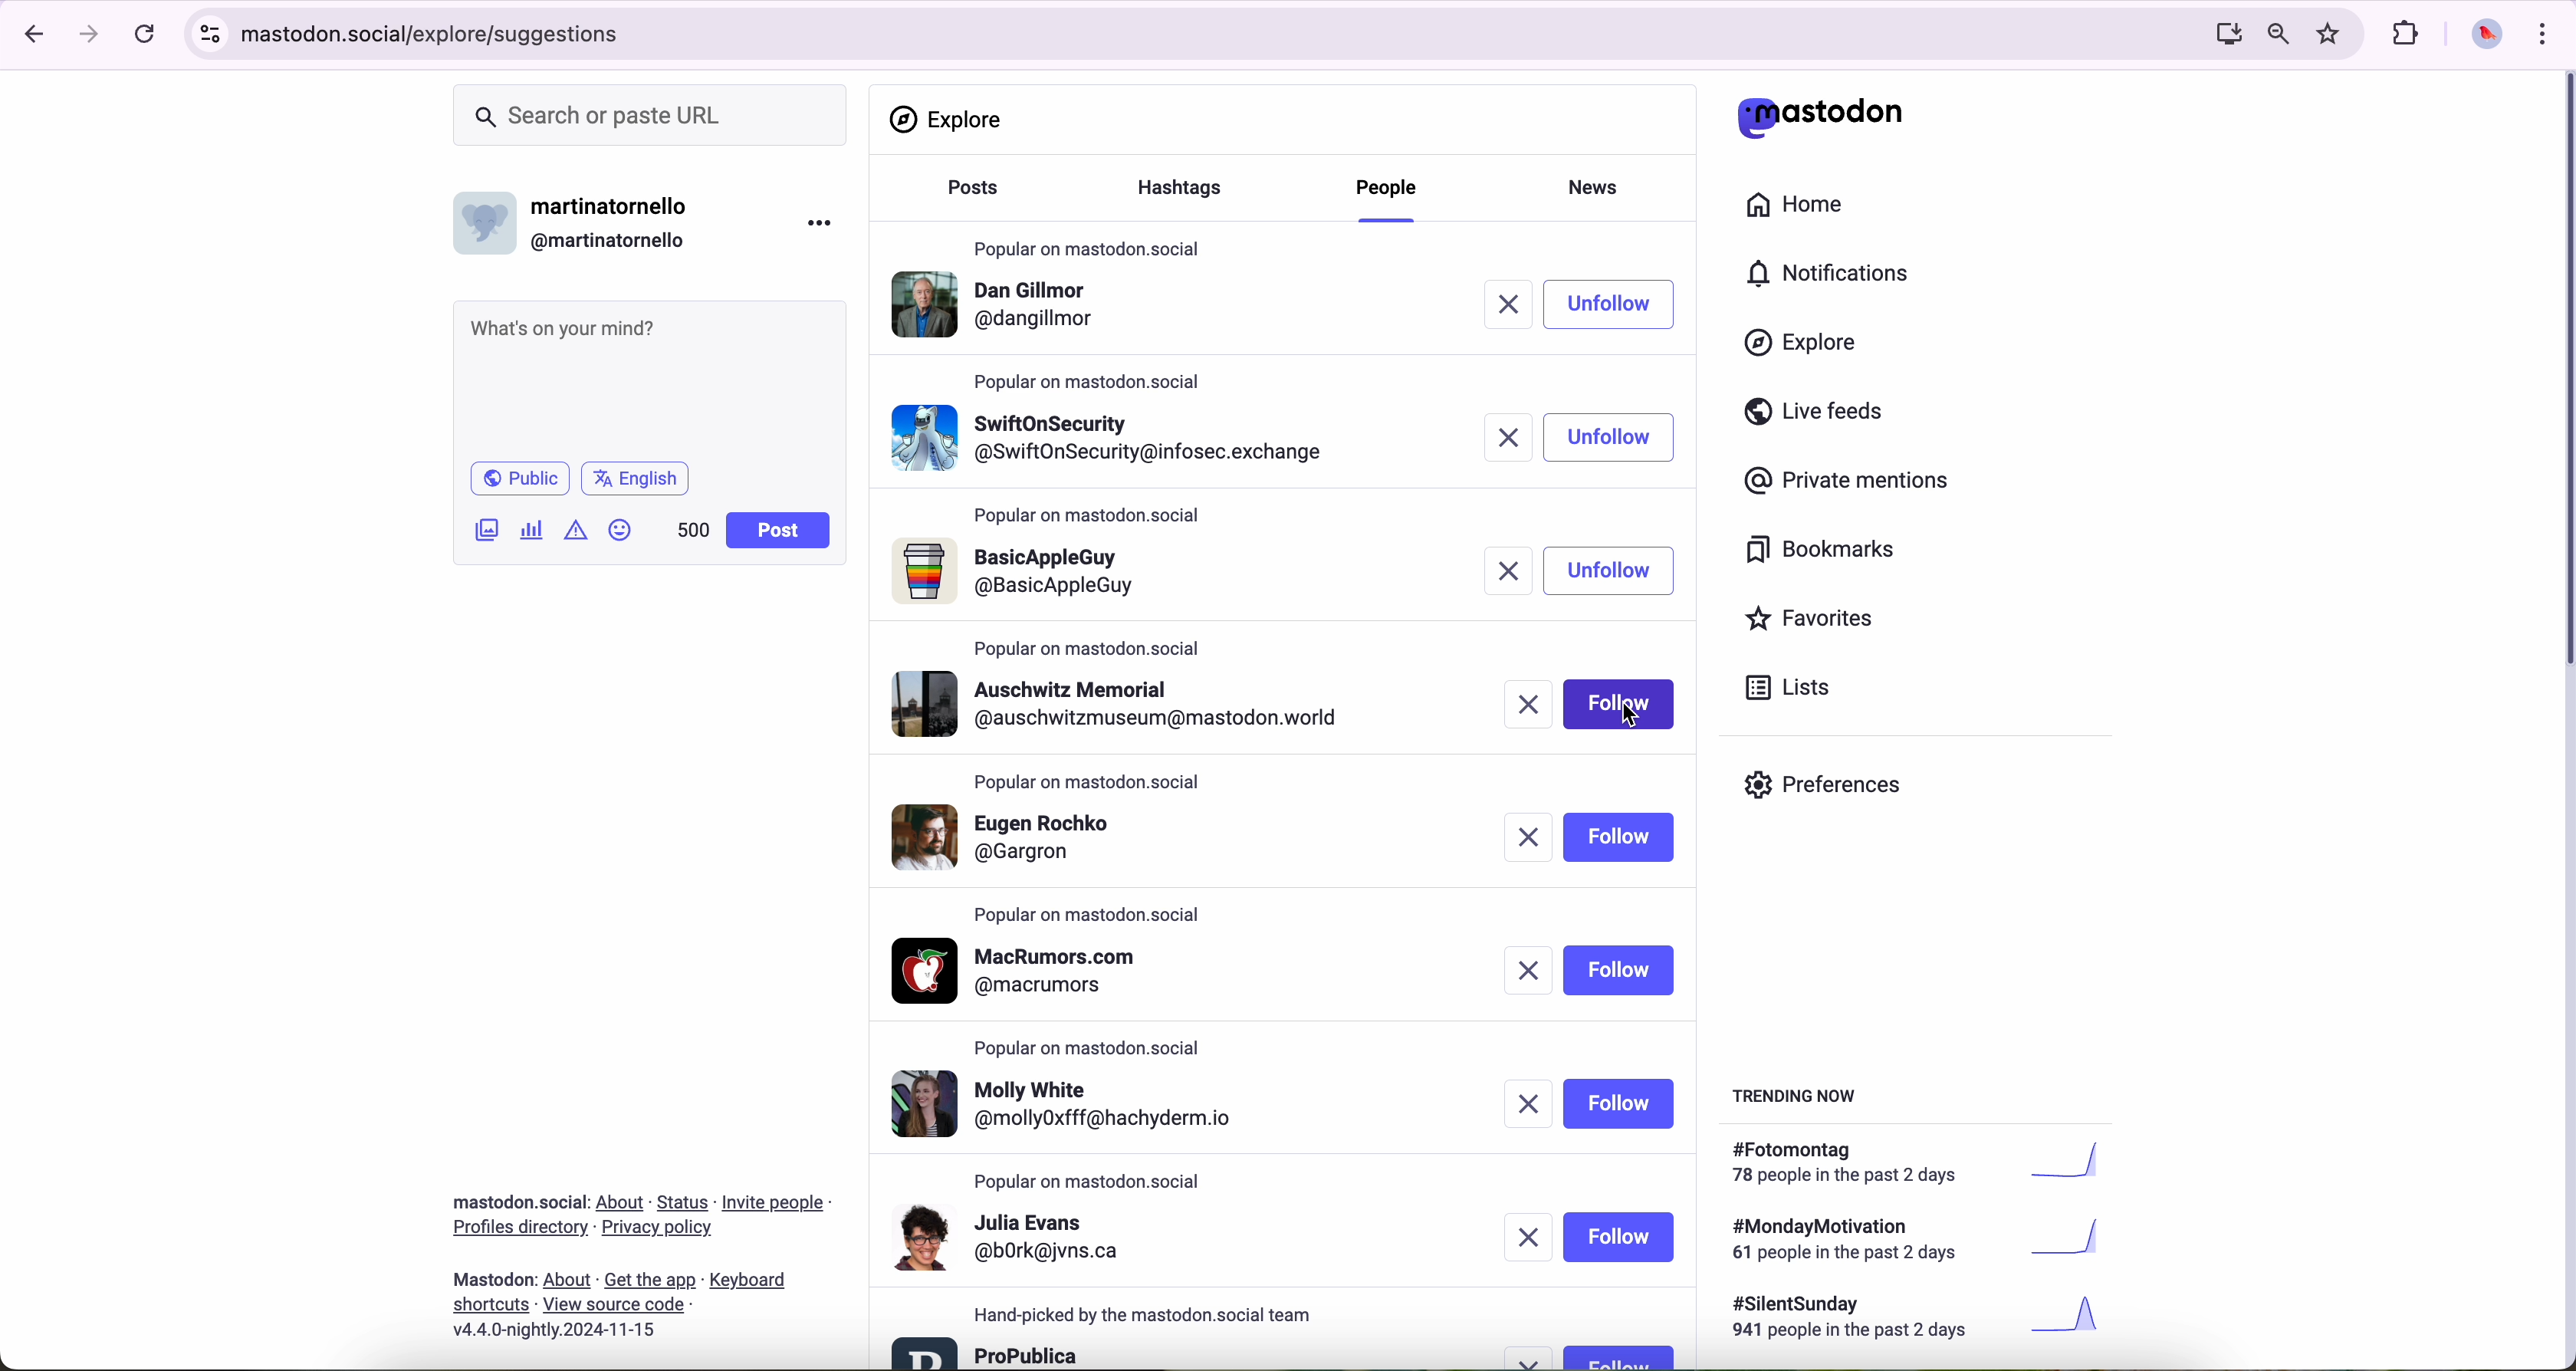 The height and width of the screenshot is (1371, 2576). I want to click on bookmarks, so click(1821, 553).